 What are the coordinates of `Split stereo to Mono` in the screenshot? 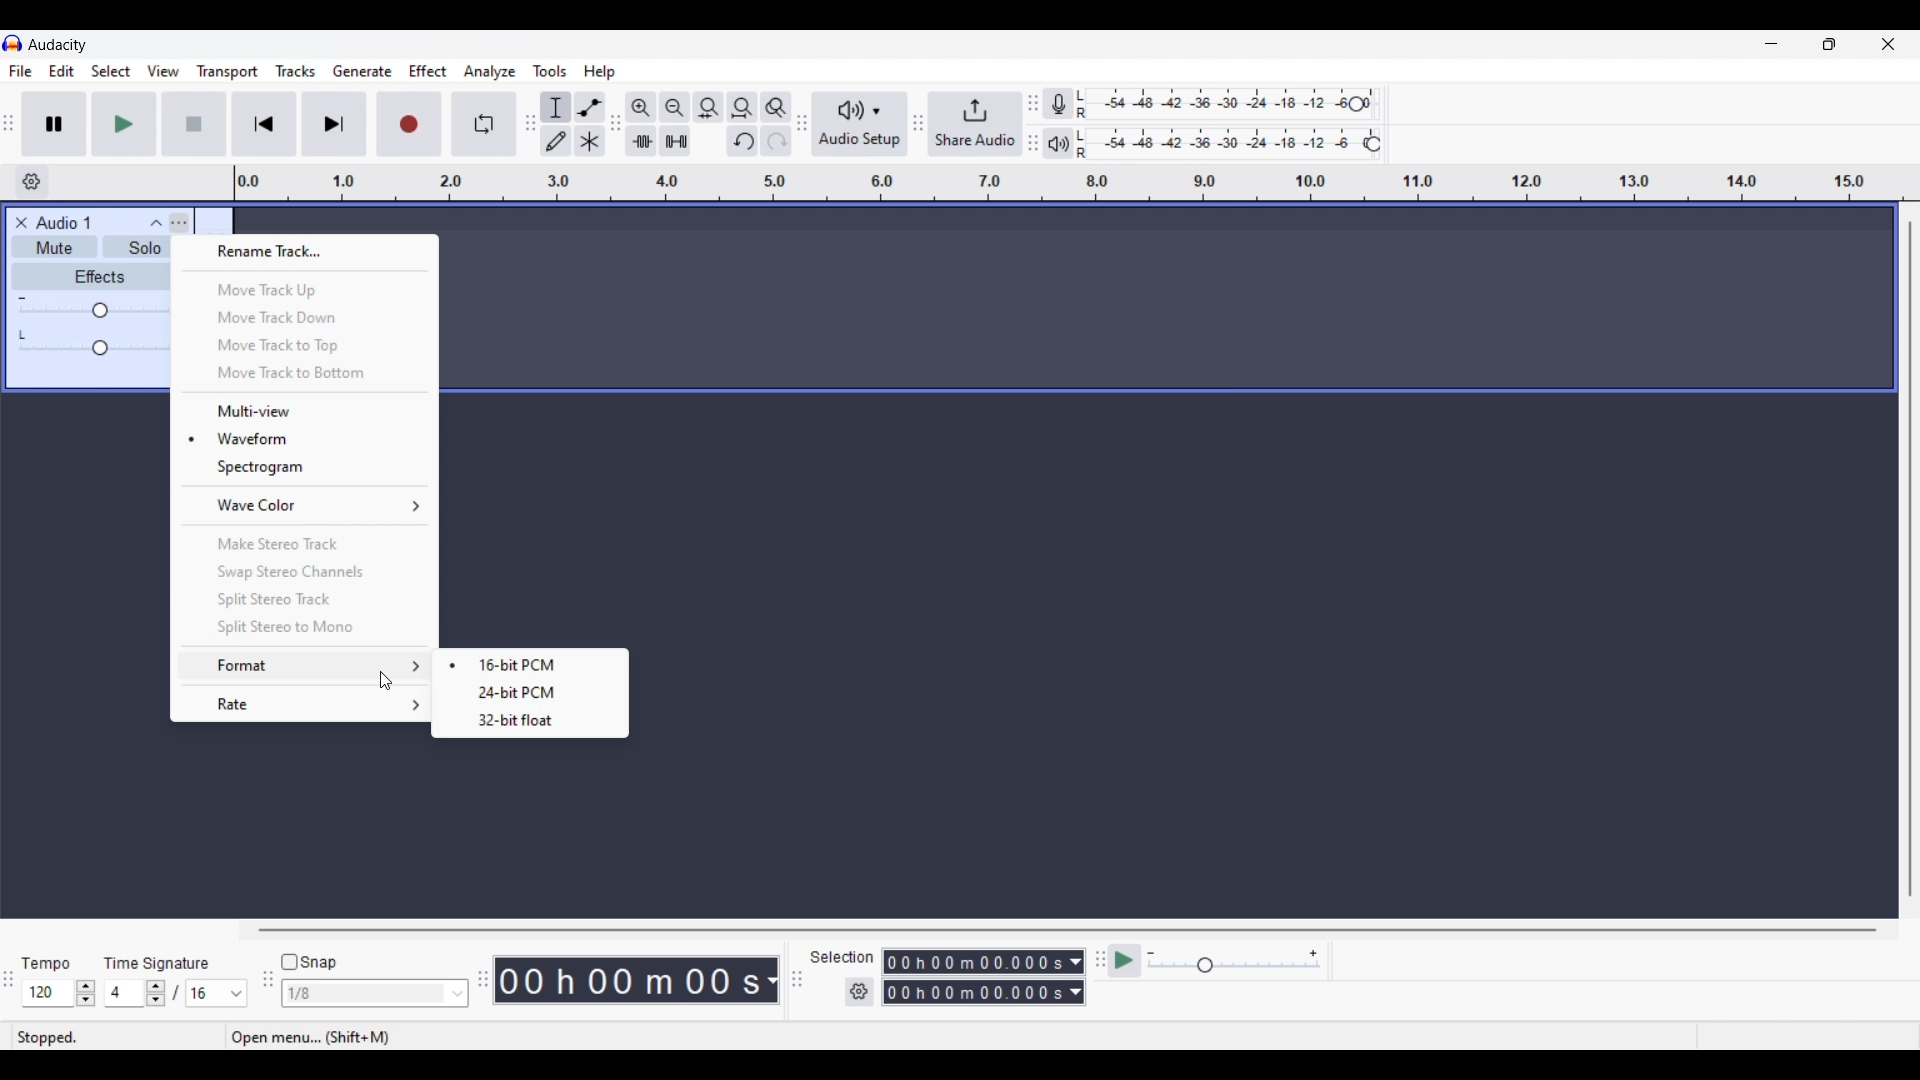 It's located at (304, 628).